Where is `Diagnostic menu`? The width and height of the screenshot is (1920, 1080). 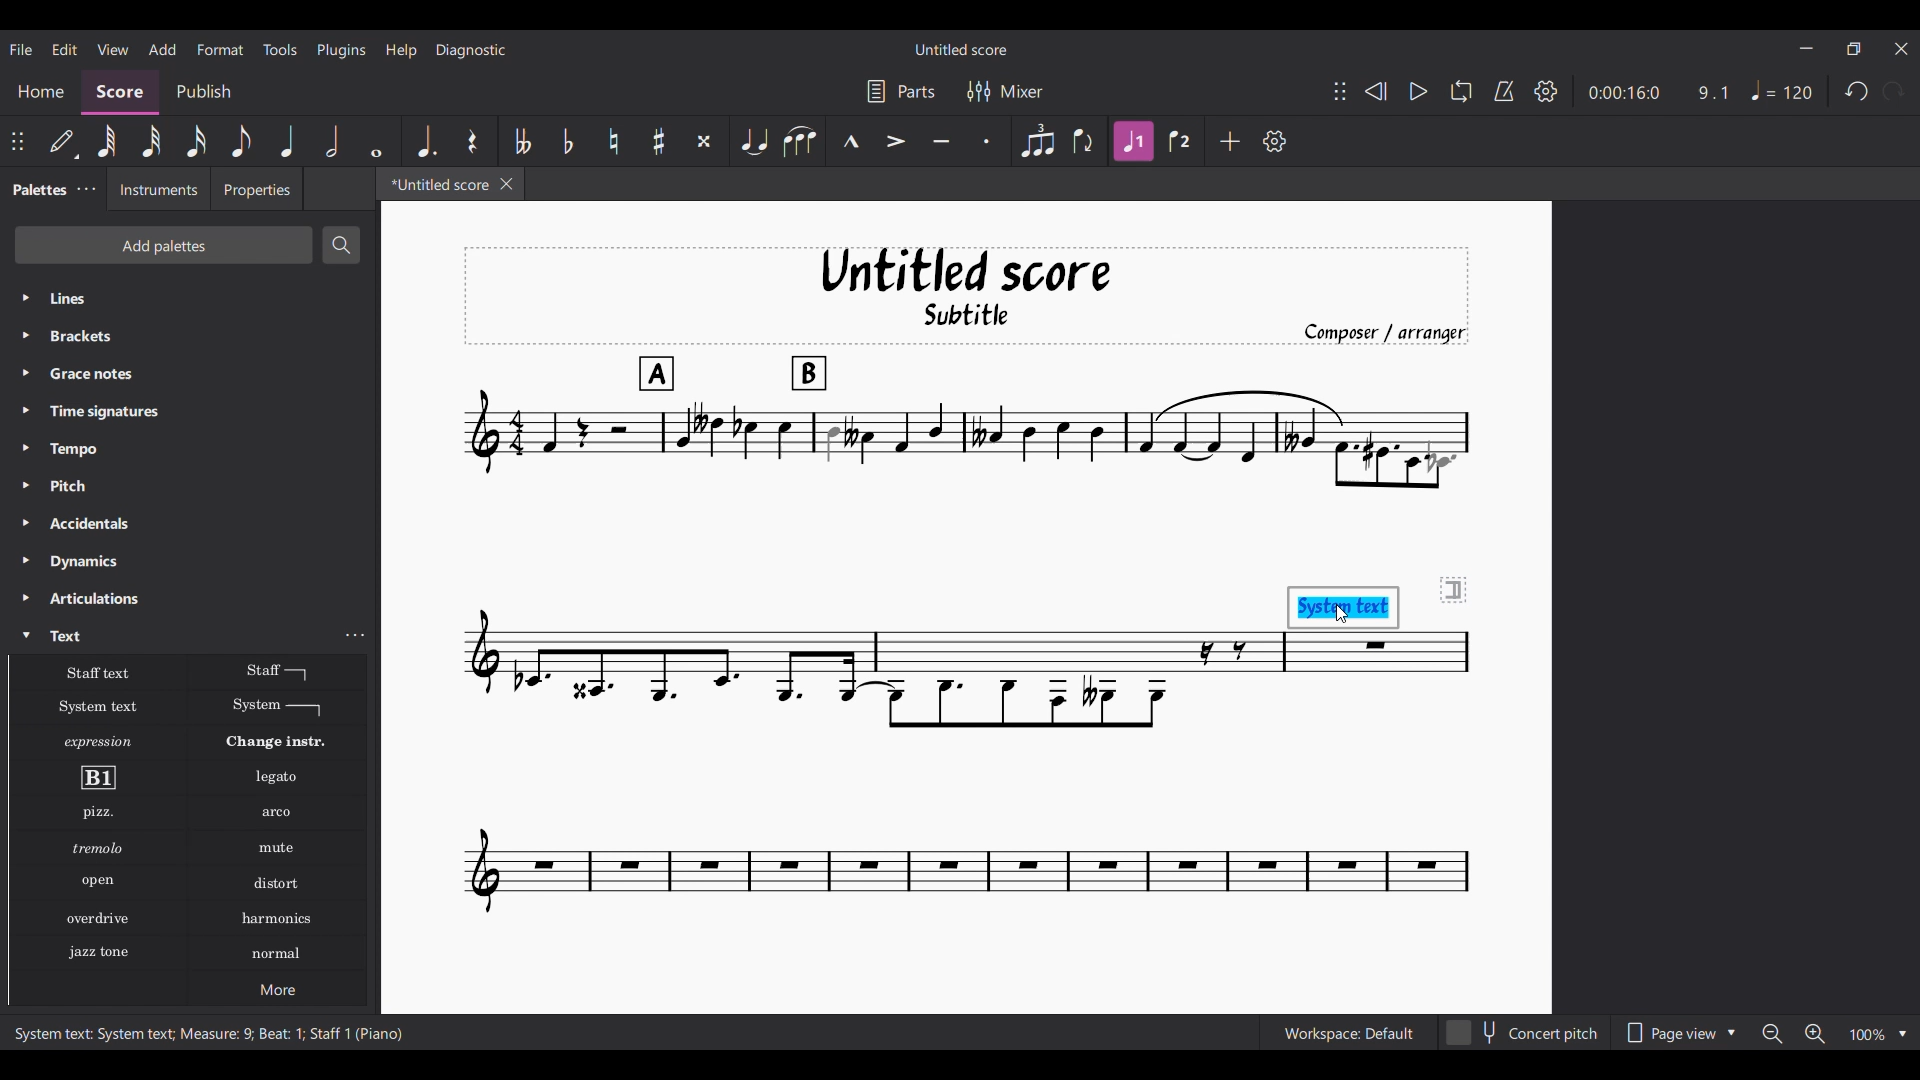 Diagnostic menu is located at coordinates (472, 50).